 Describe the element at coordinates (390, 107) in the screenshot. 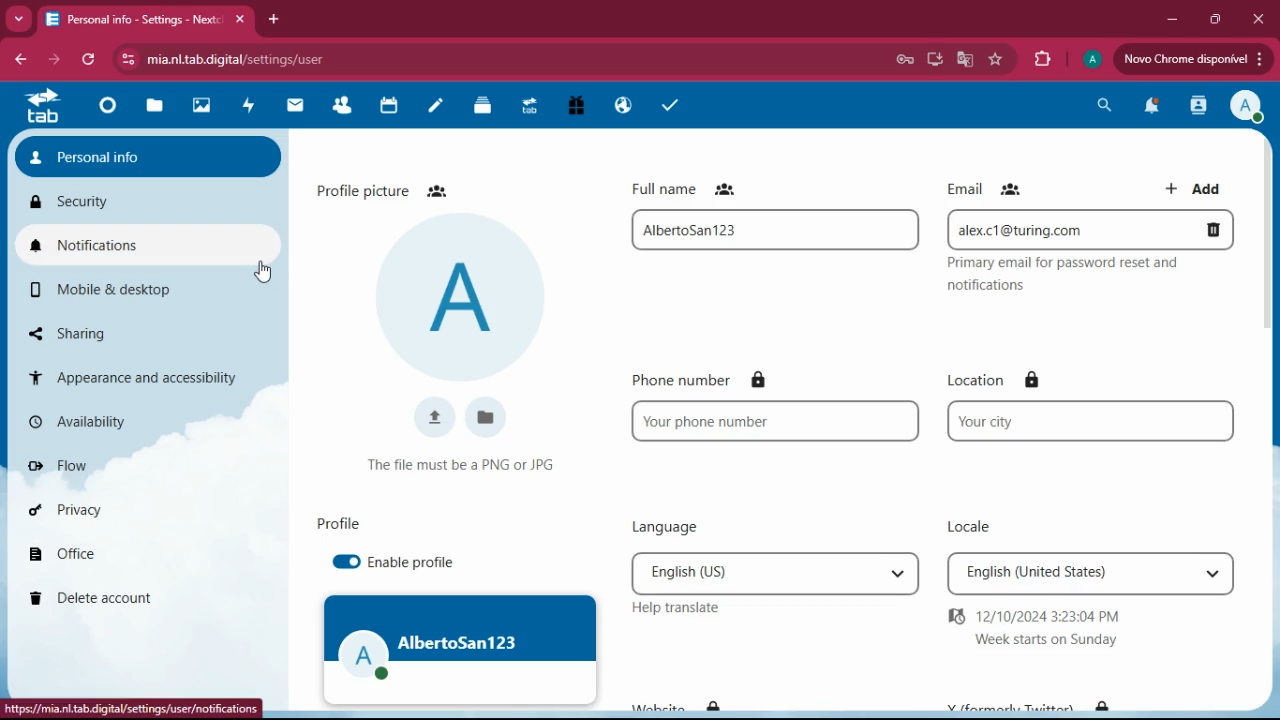

I see `calendar` at that location.